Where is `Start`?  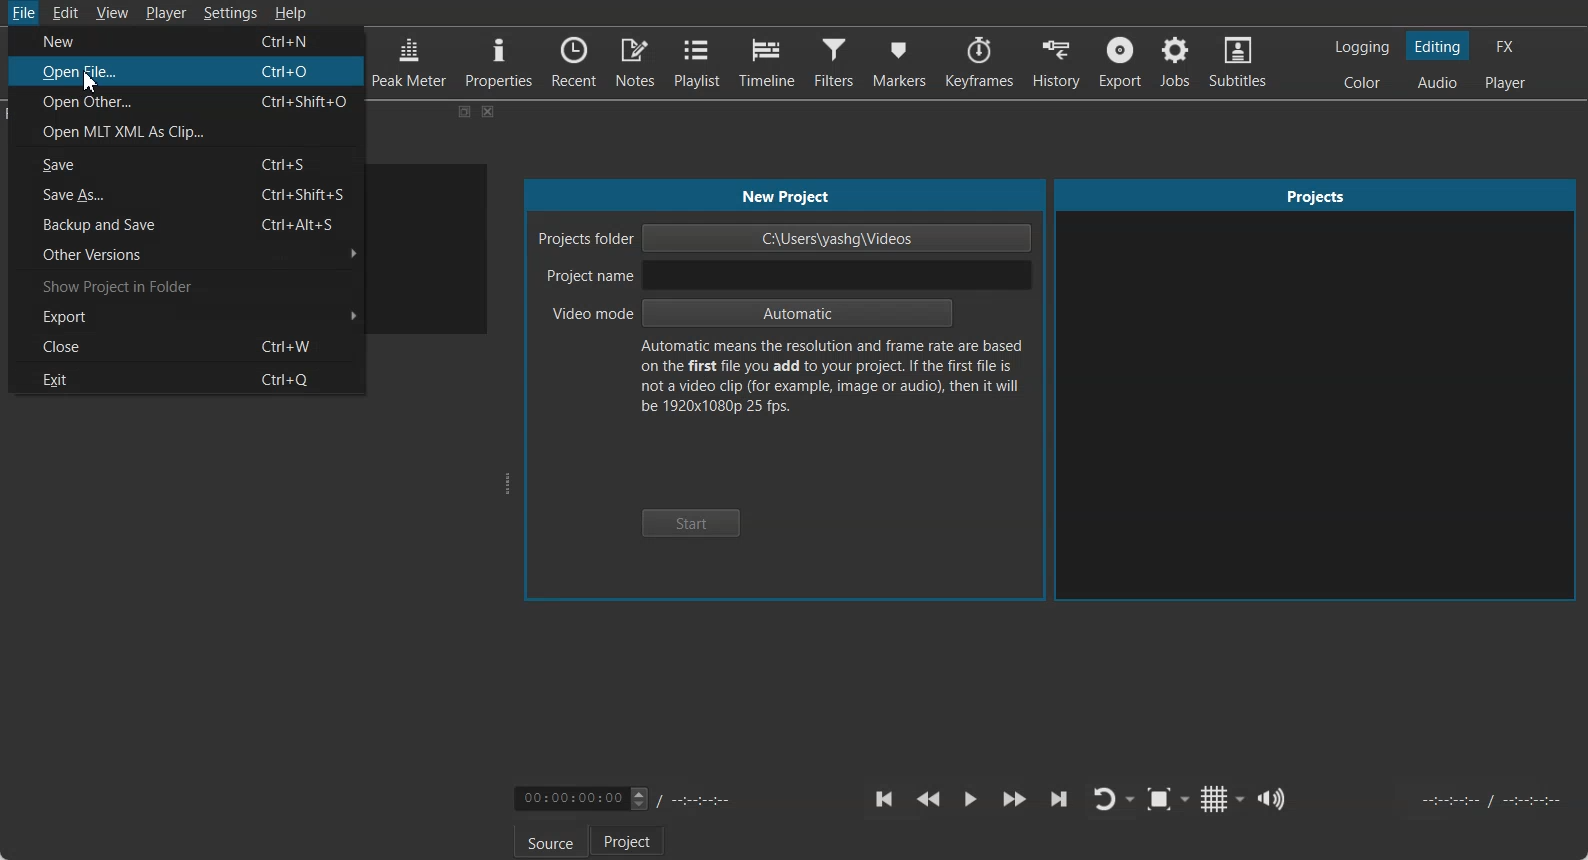 Start is located at coordinates (692, 524).